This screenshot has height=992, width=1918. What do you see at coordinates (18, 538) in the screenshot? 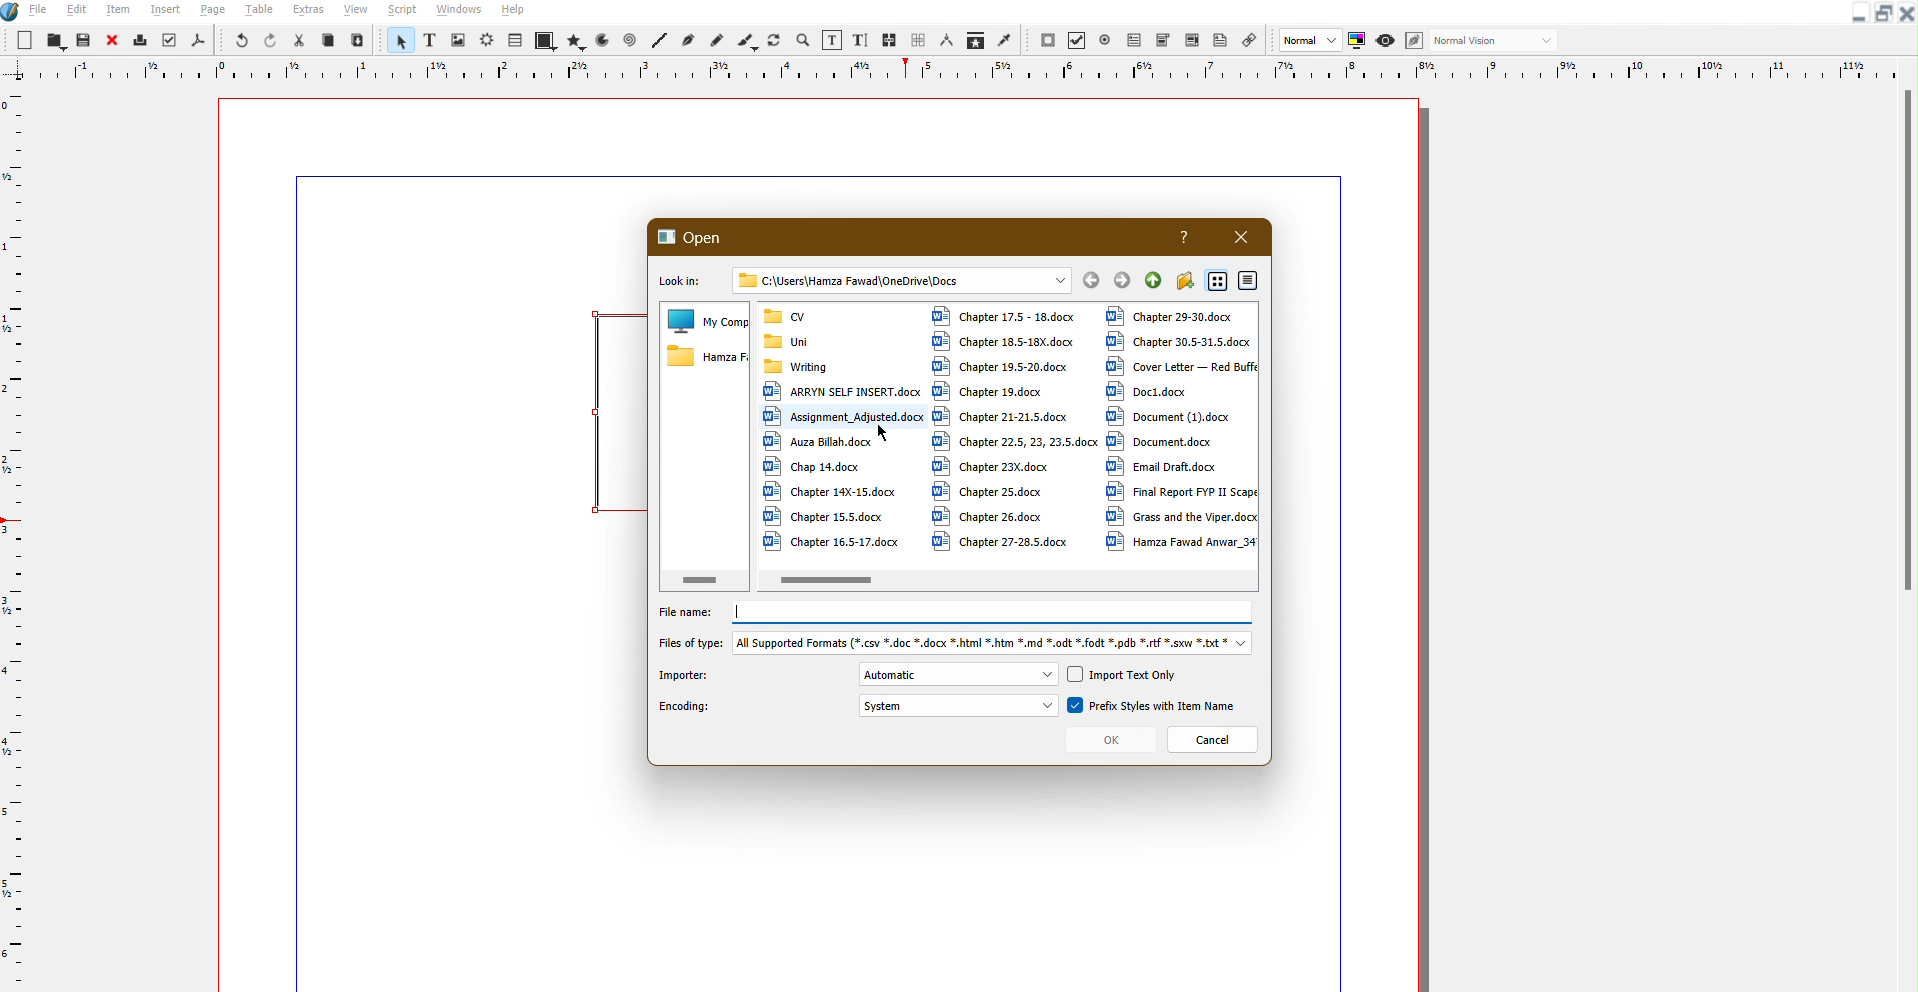
I see `Vertical Ruler` at bounding box center [18, 538].